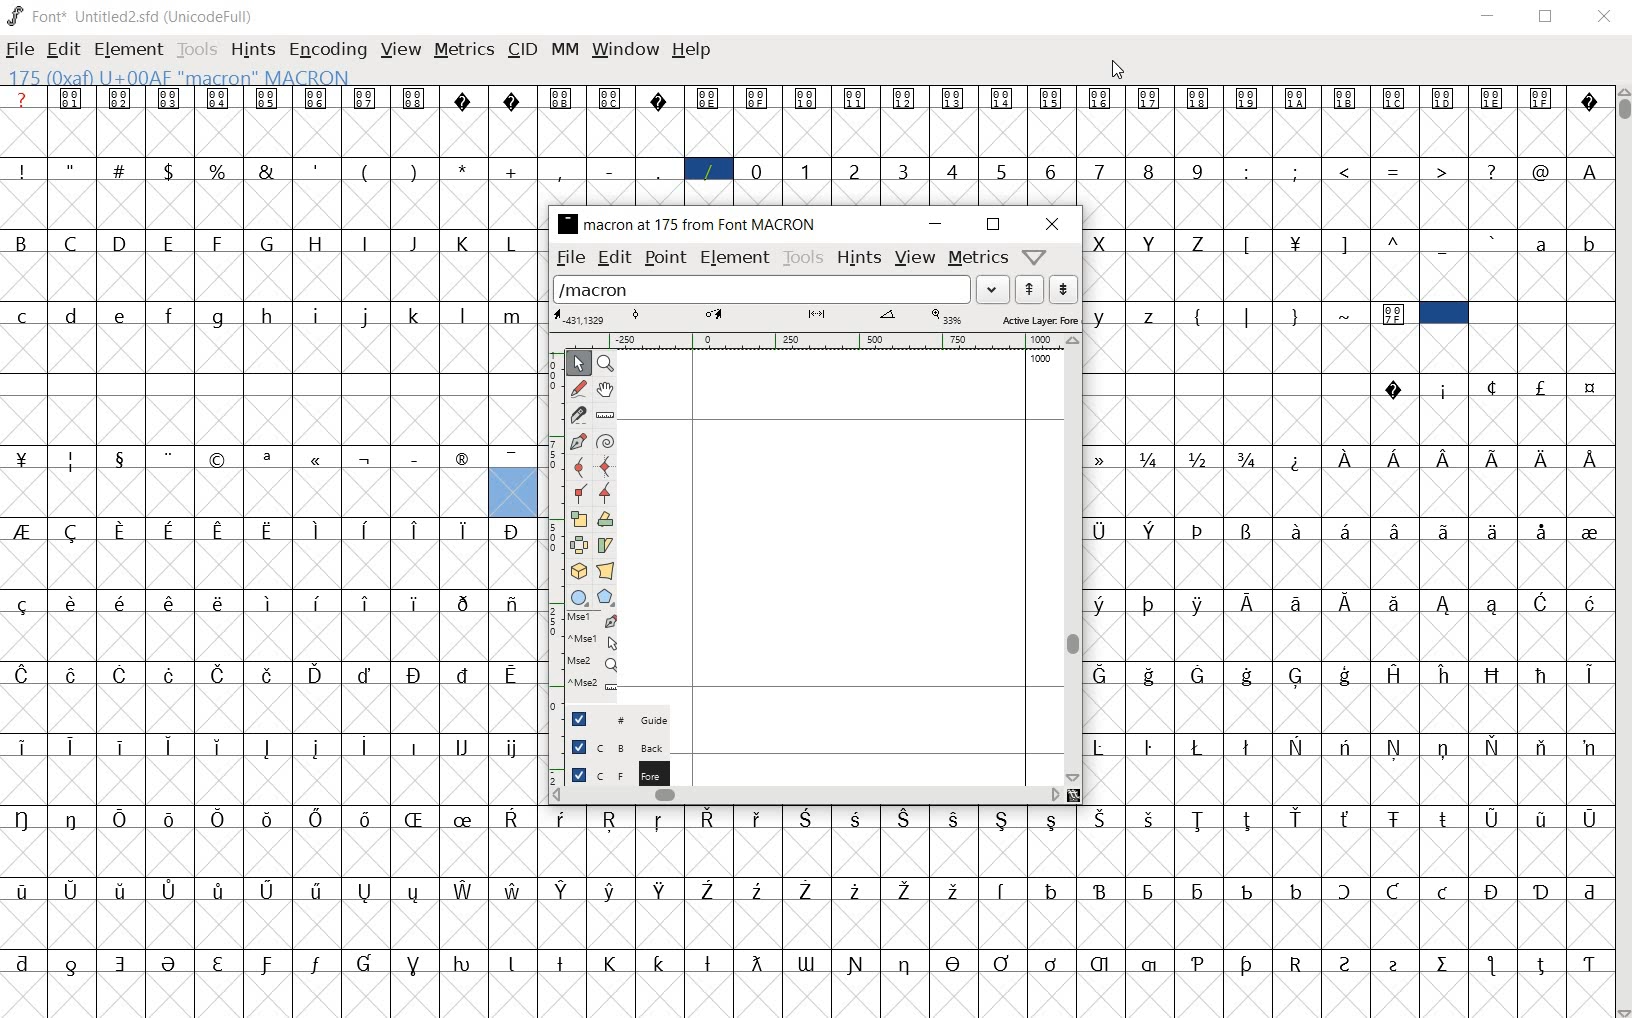  Describe the element at coordinates (1151, 171) in the screenshot. I see `8` at that location.